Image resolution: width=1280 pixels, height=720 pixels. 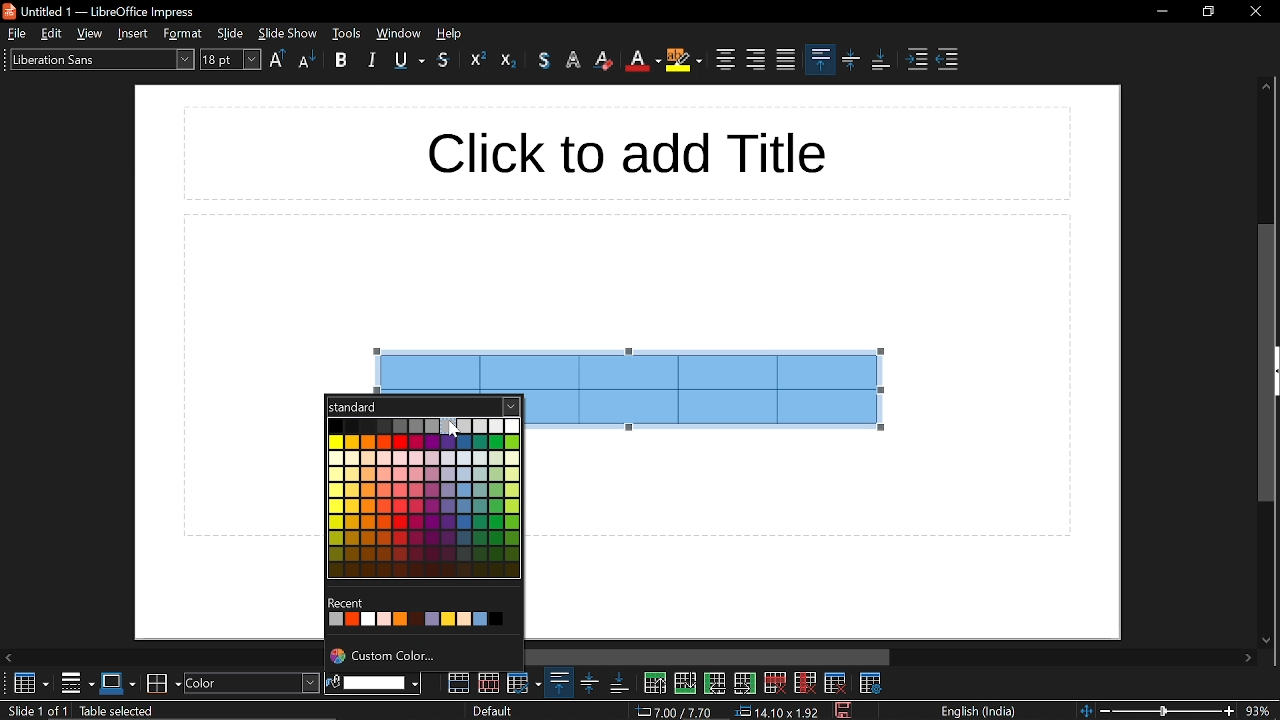 I want to click on align bottom, so click(x=882, y=62).